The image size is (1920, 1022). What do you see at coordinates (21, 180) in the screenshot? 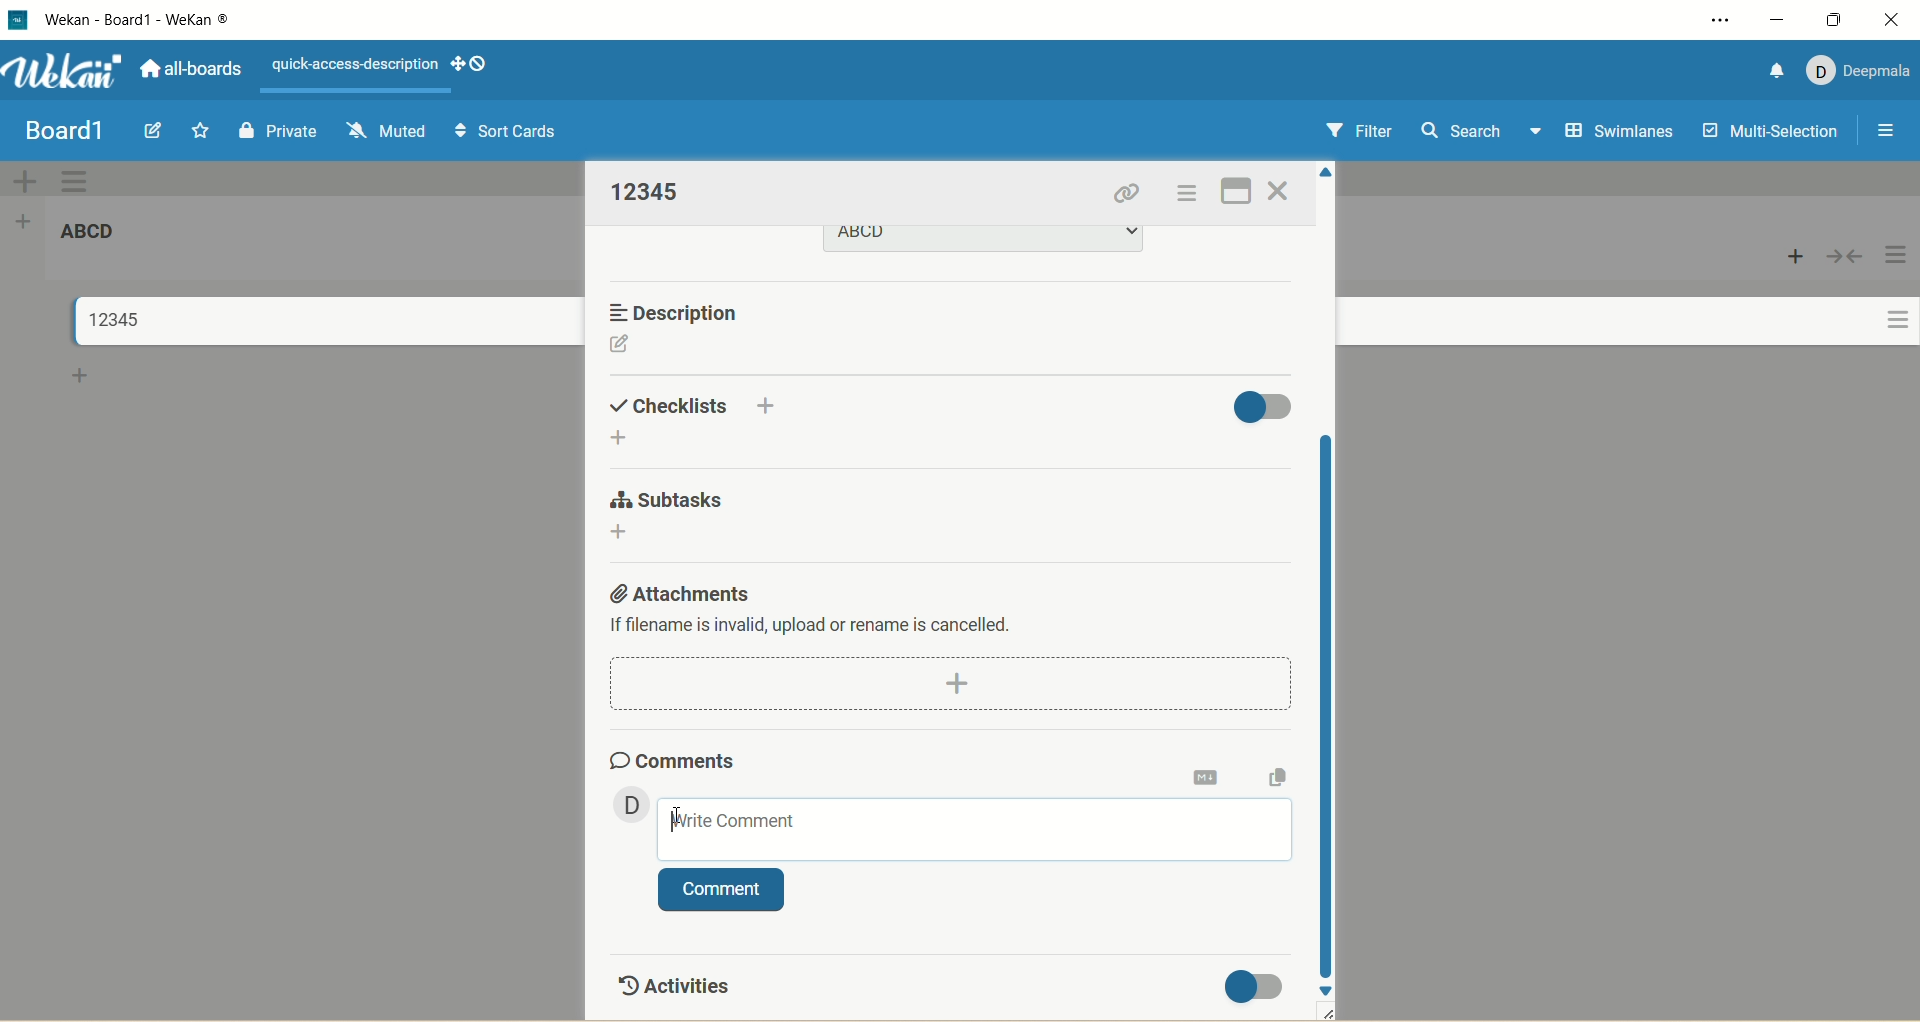
I see `add swimlane` at bounding box center [21, 180].